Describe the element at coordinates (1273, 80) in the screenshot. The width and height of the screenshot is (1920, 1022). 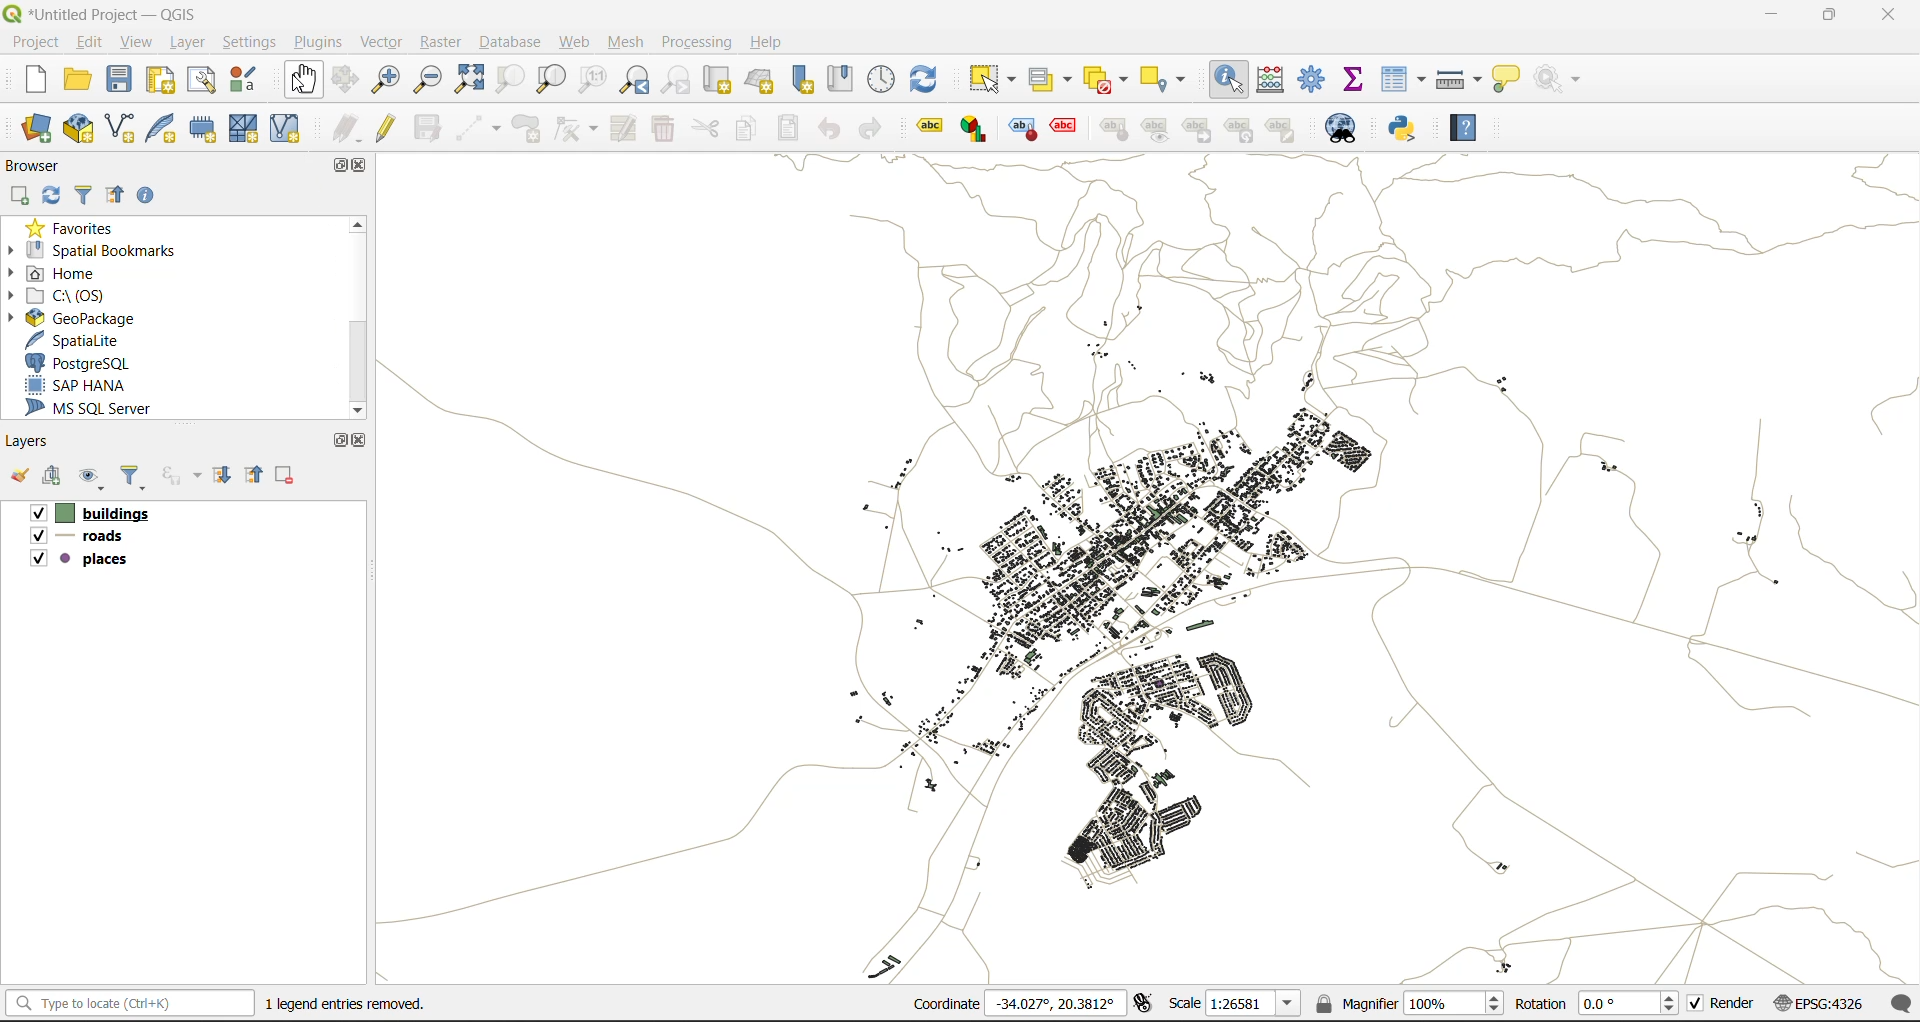
I see `calculator` at that location.